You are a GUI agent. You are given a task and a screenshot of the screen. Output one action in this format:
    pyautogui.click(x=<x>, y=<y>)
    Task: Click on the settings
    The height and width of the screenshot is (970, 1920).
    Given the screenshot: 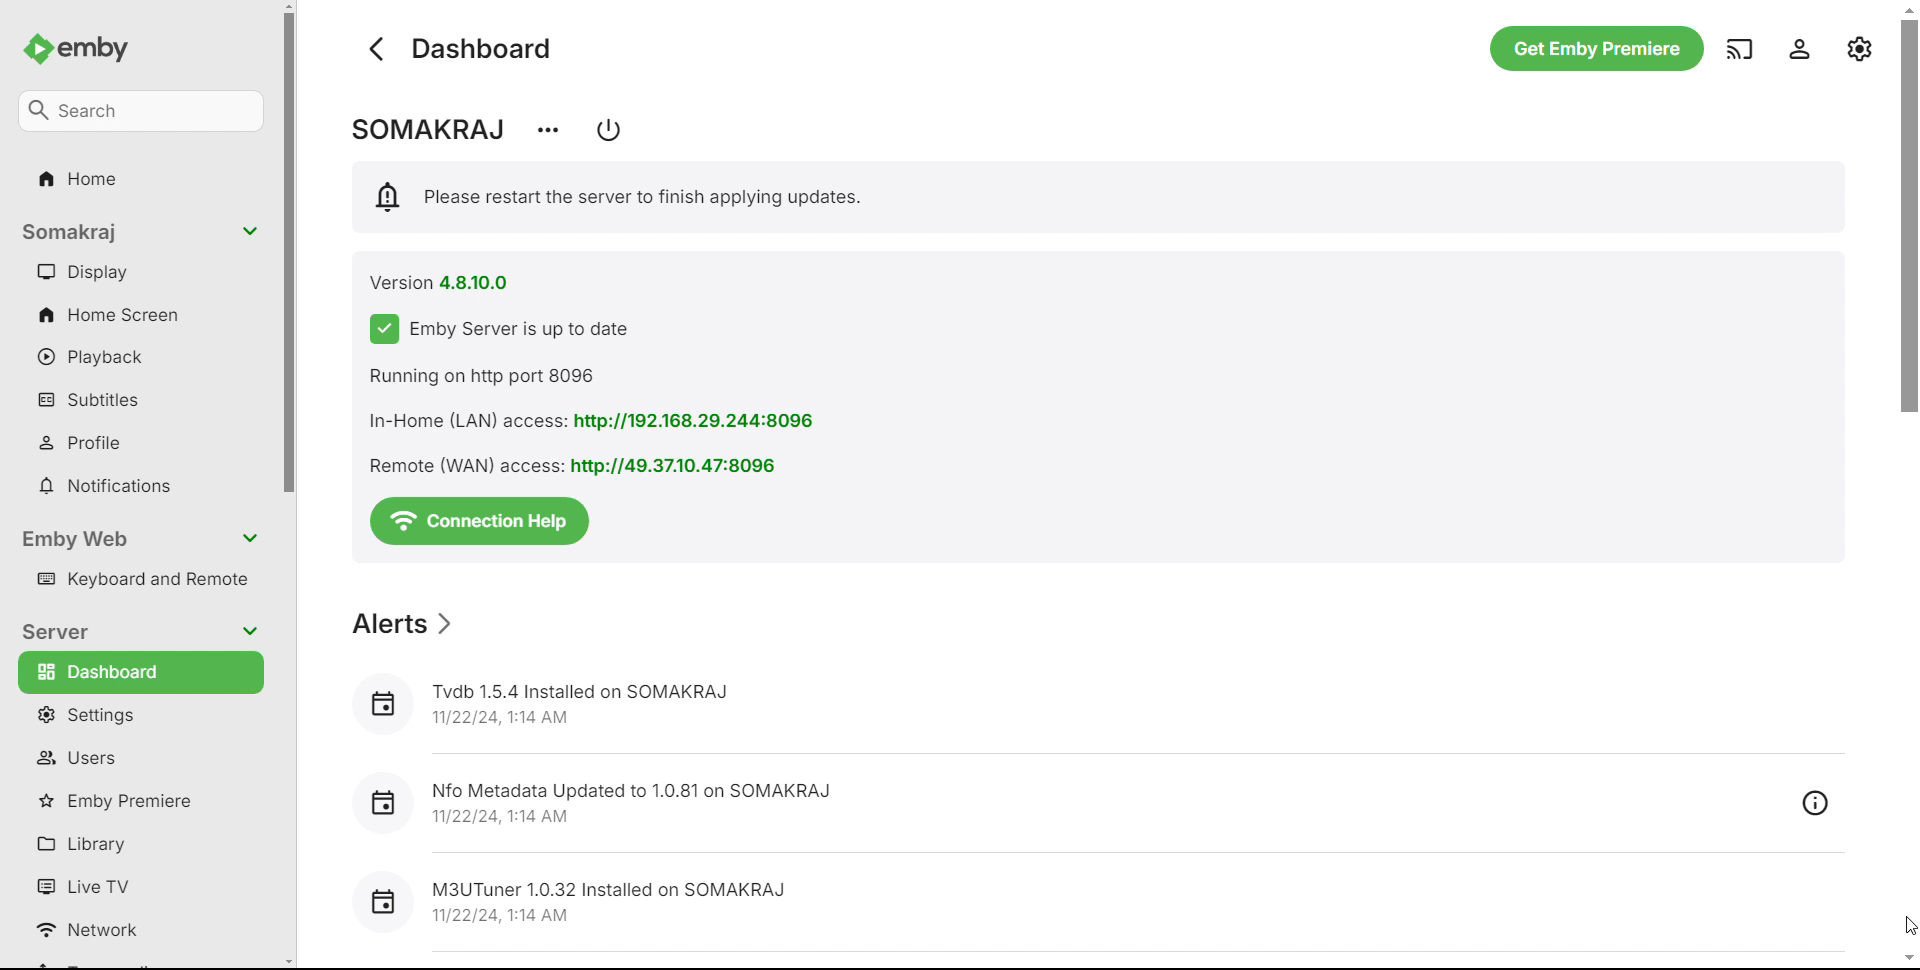 What is the action you would take?
    pyautogui.click(x=136, y=715)
    